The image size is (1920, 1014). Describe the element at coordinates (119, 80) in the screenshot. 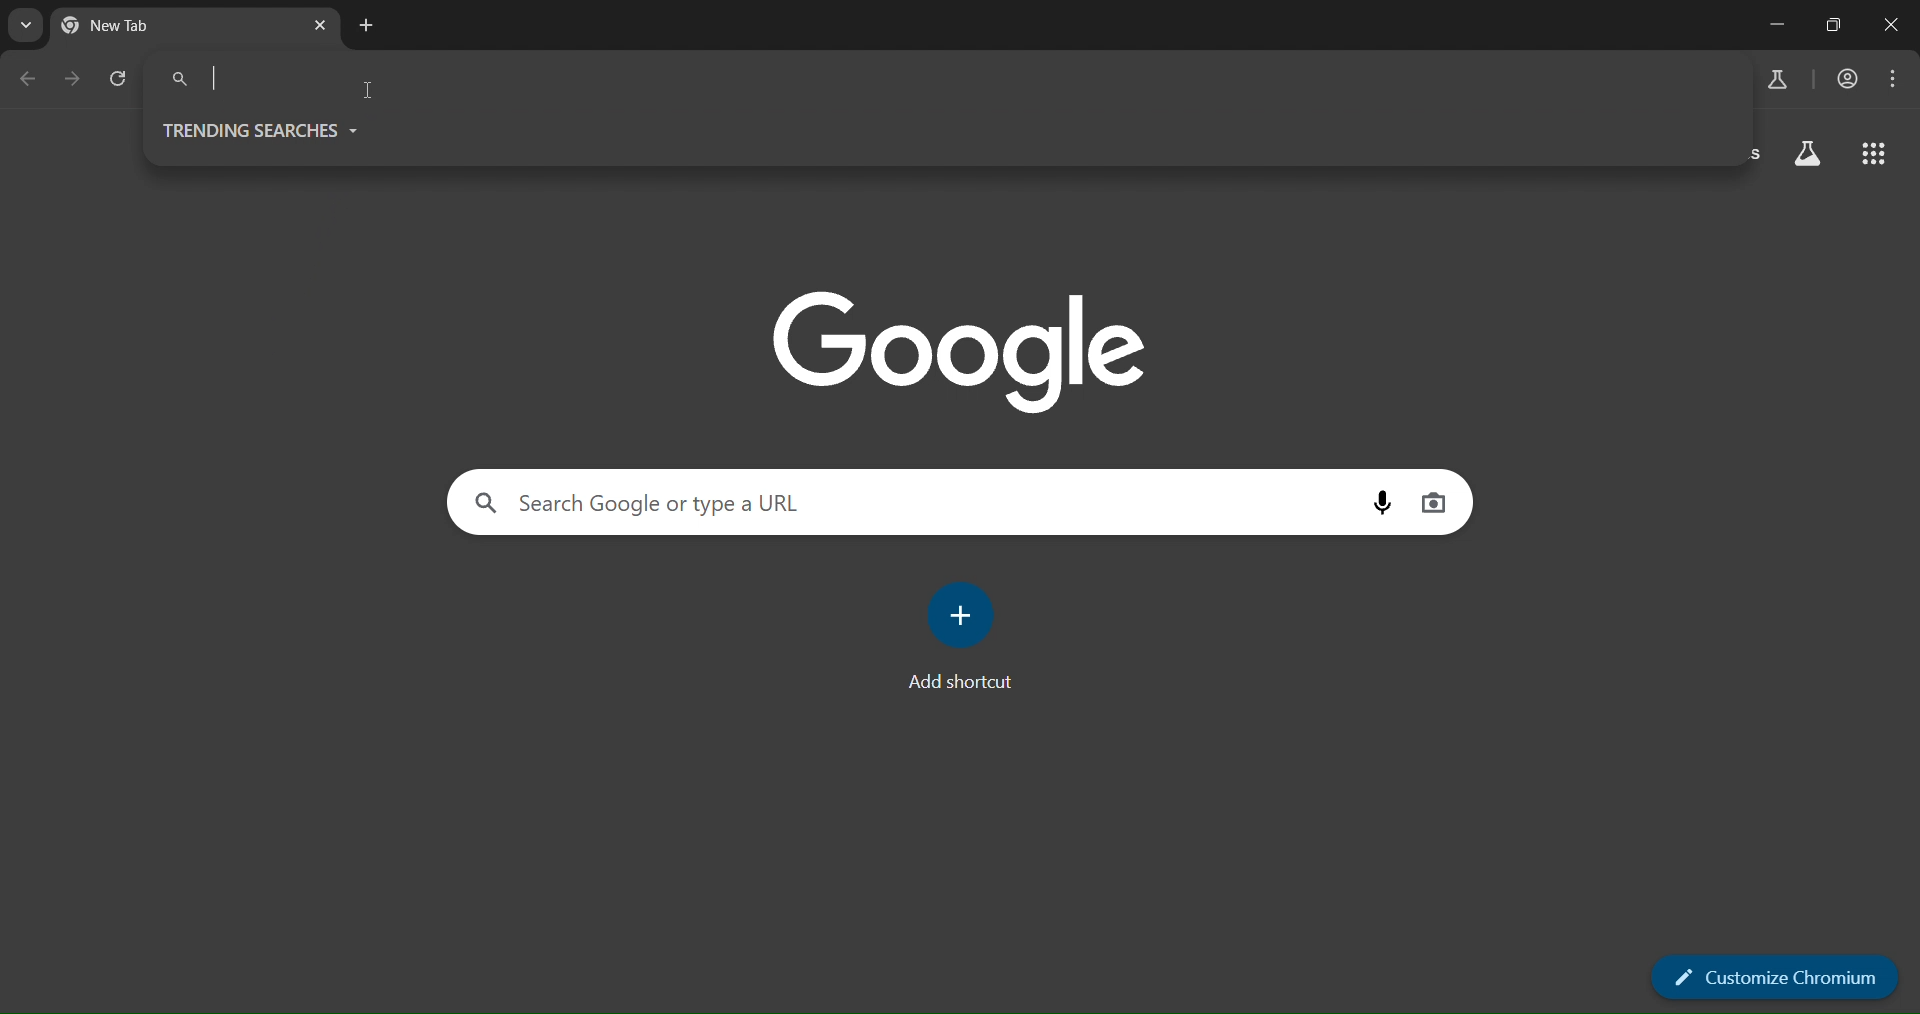

I see `reload page` at that location.